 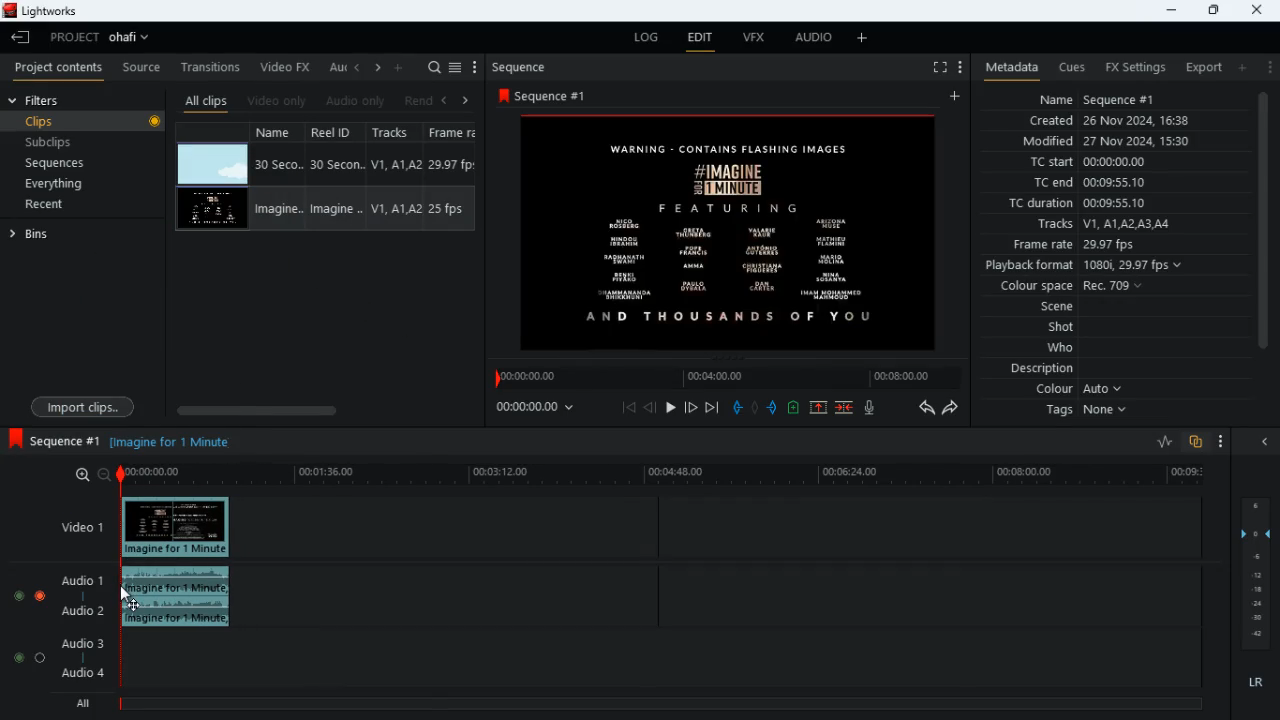 I want to click on video 1, so click(x=74, y=526).